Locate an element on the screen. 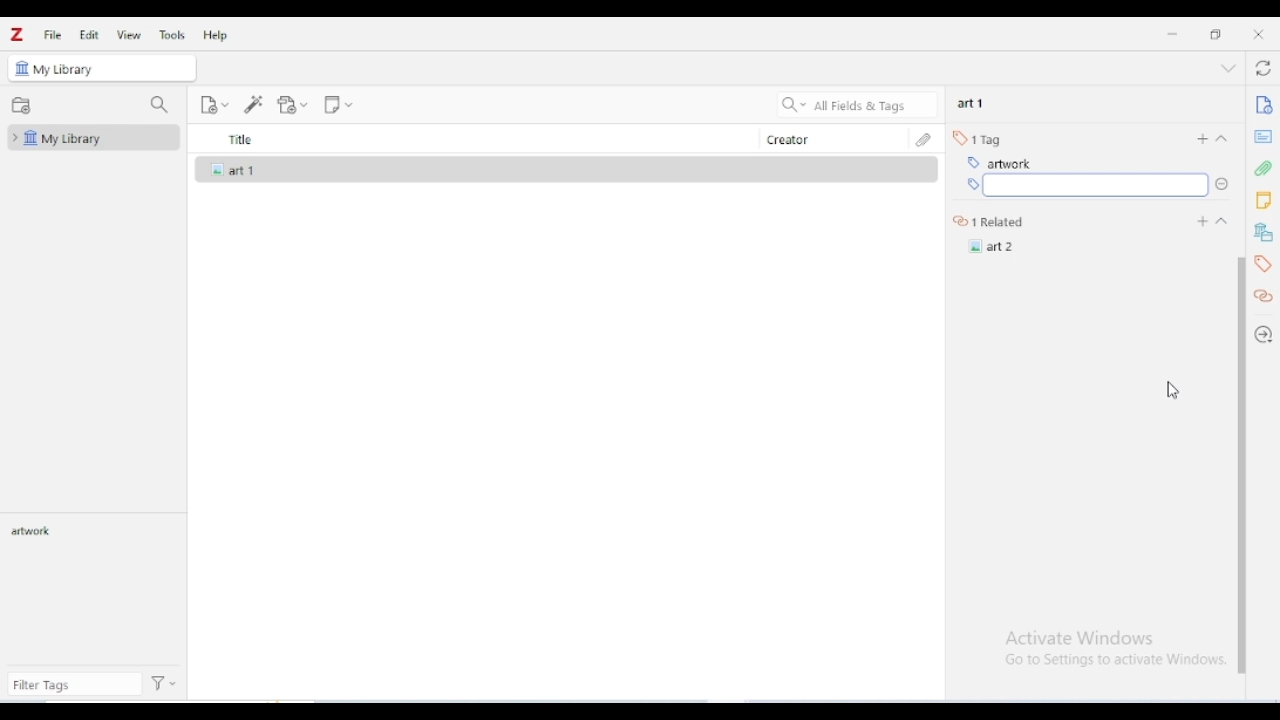  new collection is located at coordinates (21, 105).